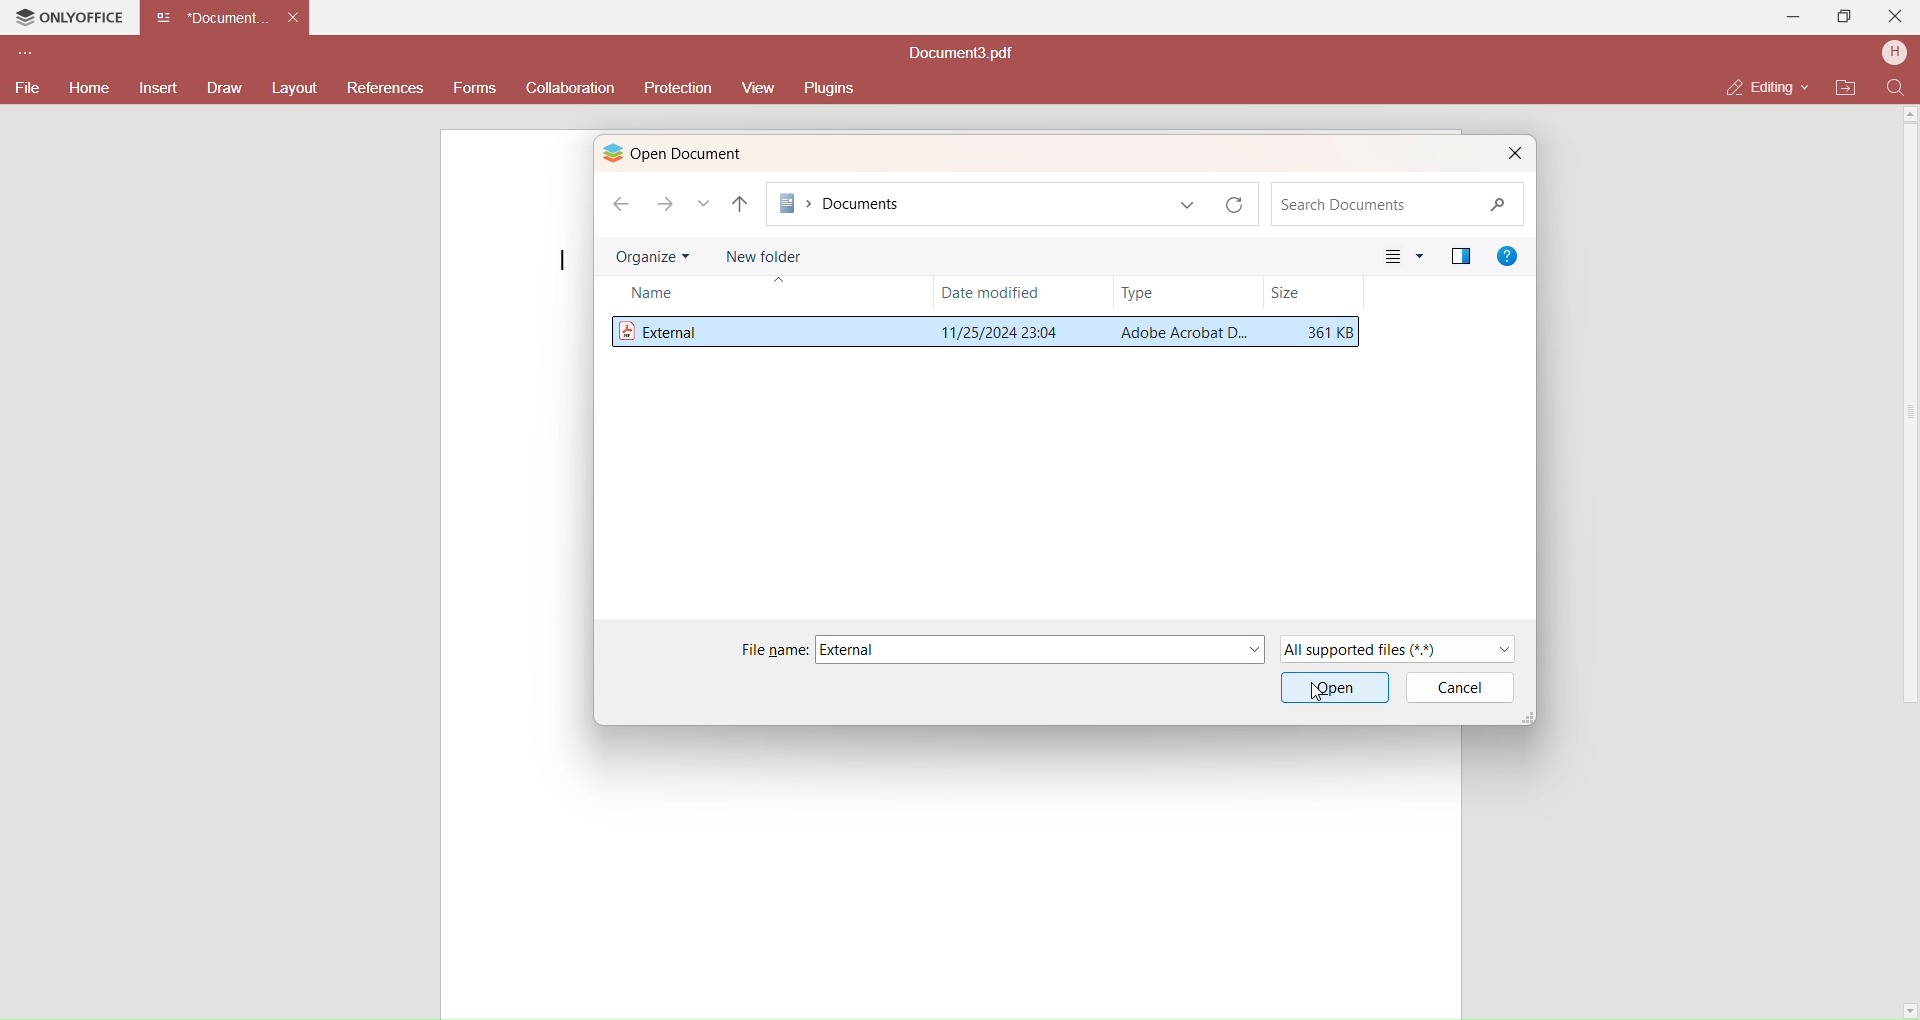  I want to click on document title, so click(964, 54).